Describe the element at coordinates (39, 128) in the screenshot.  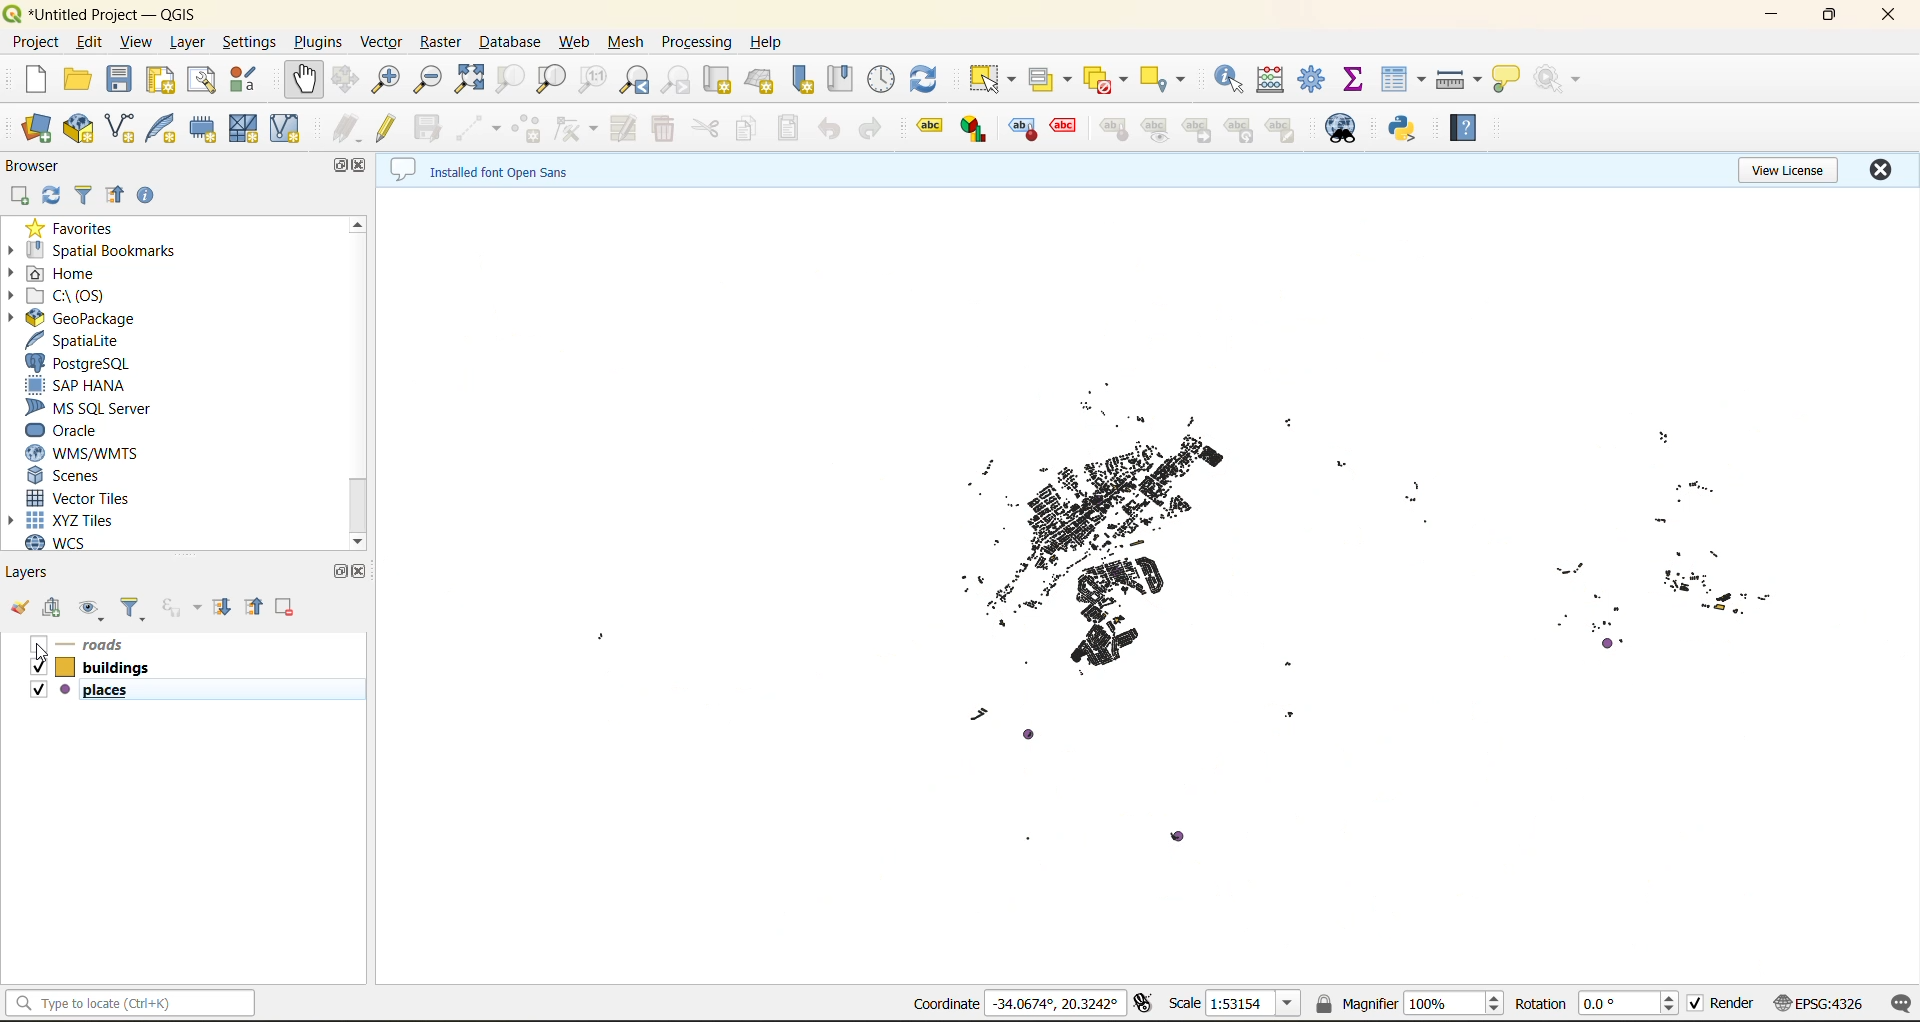
I see `open data source manager` at that location.